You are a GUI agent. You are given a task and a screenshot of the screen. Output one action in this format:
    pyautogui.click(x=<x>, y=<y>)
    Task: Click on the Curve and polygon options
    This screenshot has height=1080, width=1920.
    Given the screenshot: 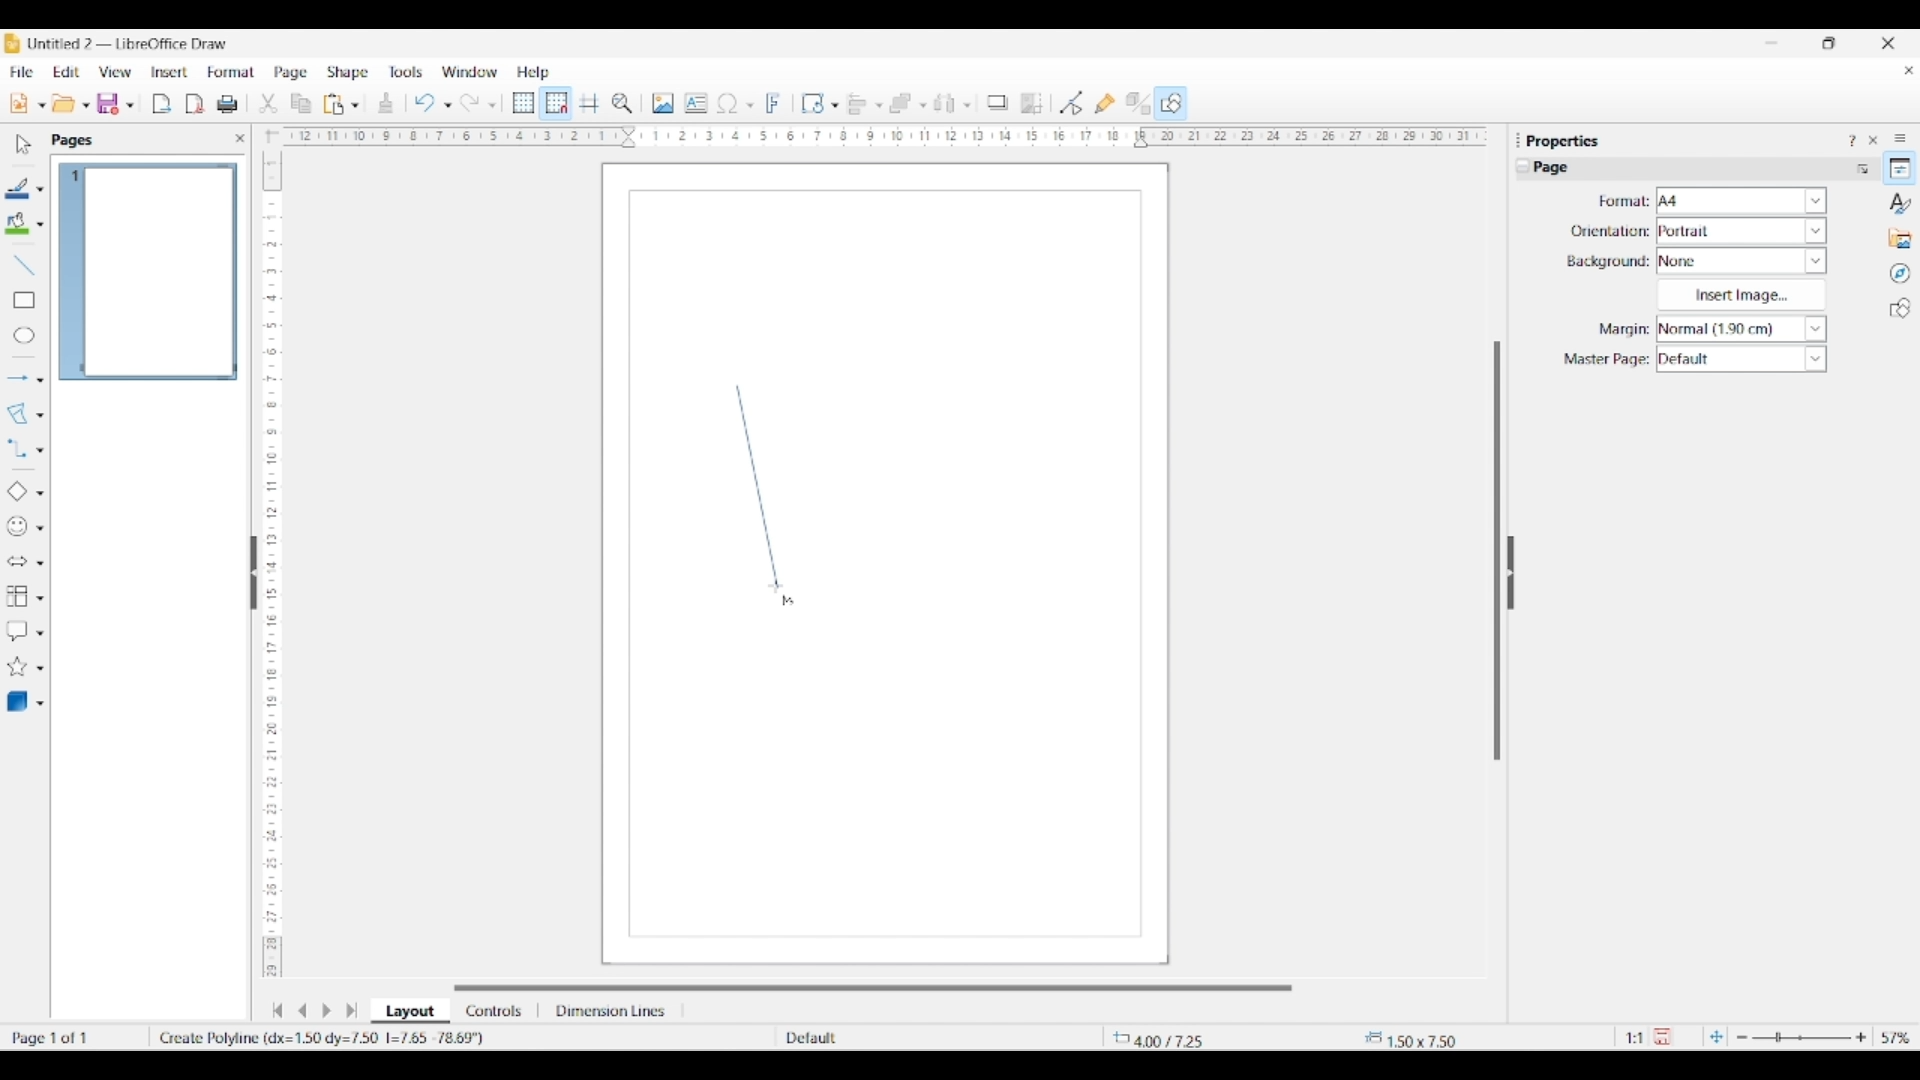 What is the action you would take?
    pyautogui.click(x=40, y=416)
    